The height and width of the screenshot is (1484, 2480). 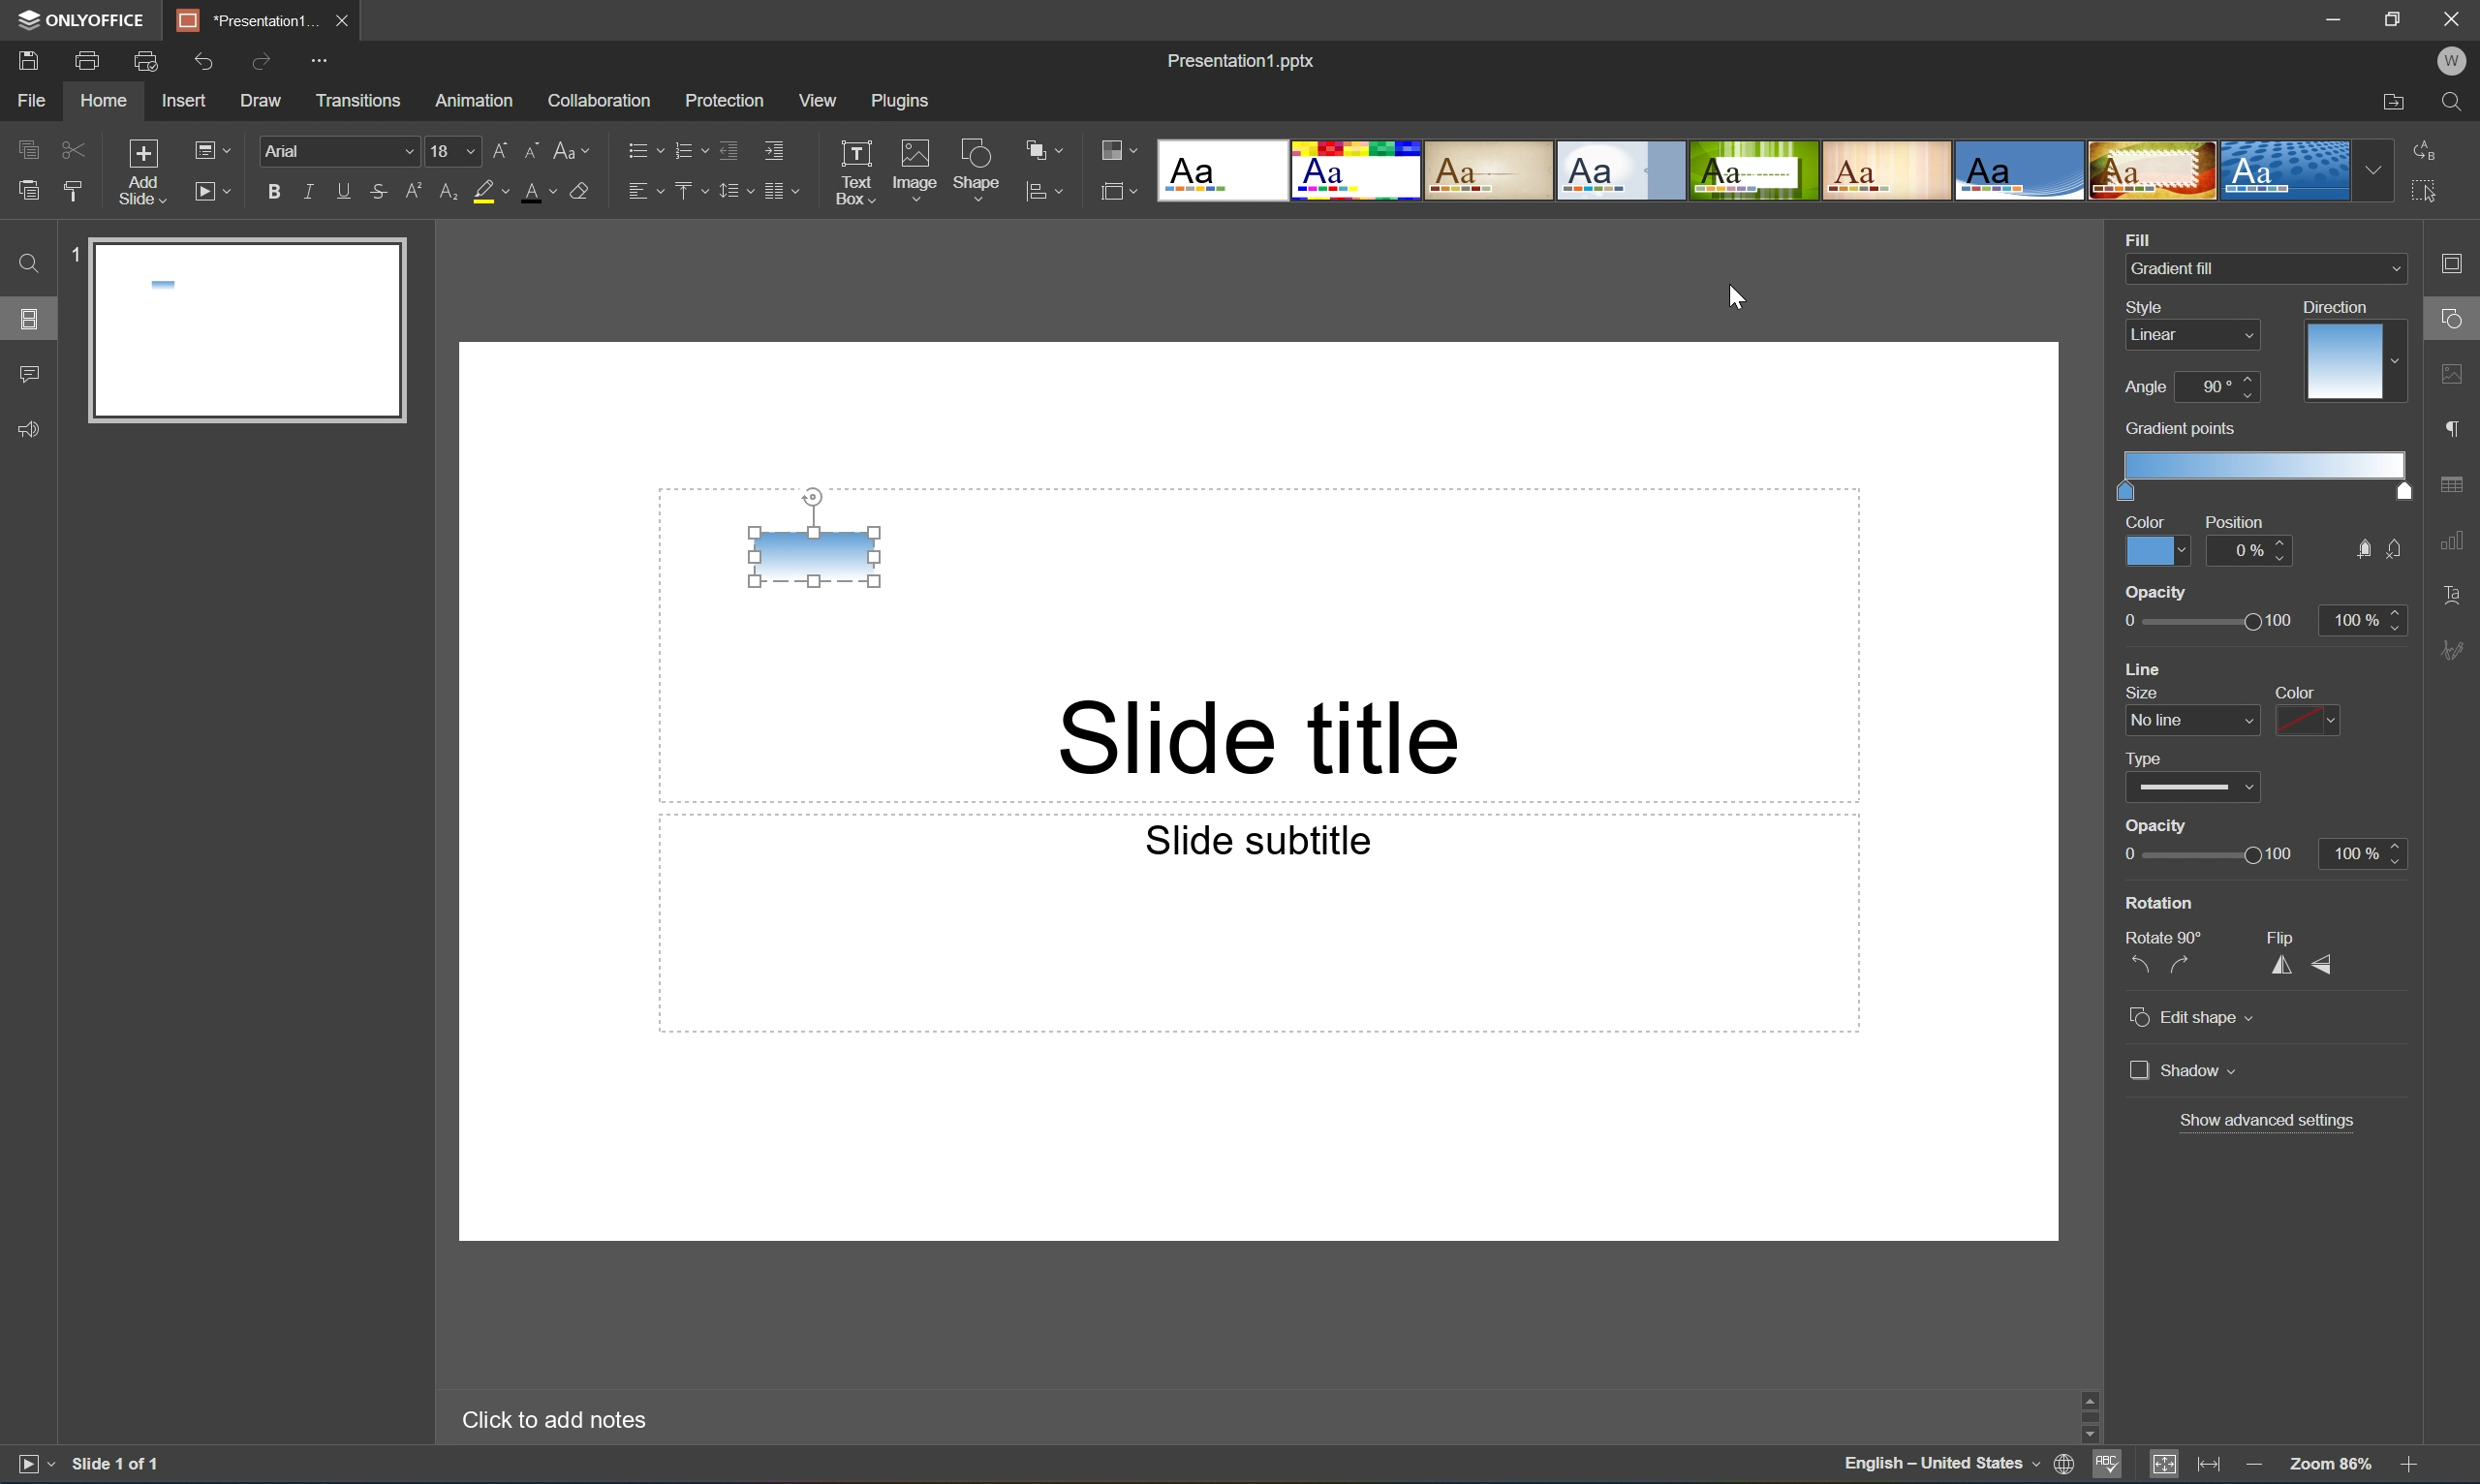 I want to click on Highlight, so click(x=492, y=193).